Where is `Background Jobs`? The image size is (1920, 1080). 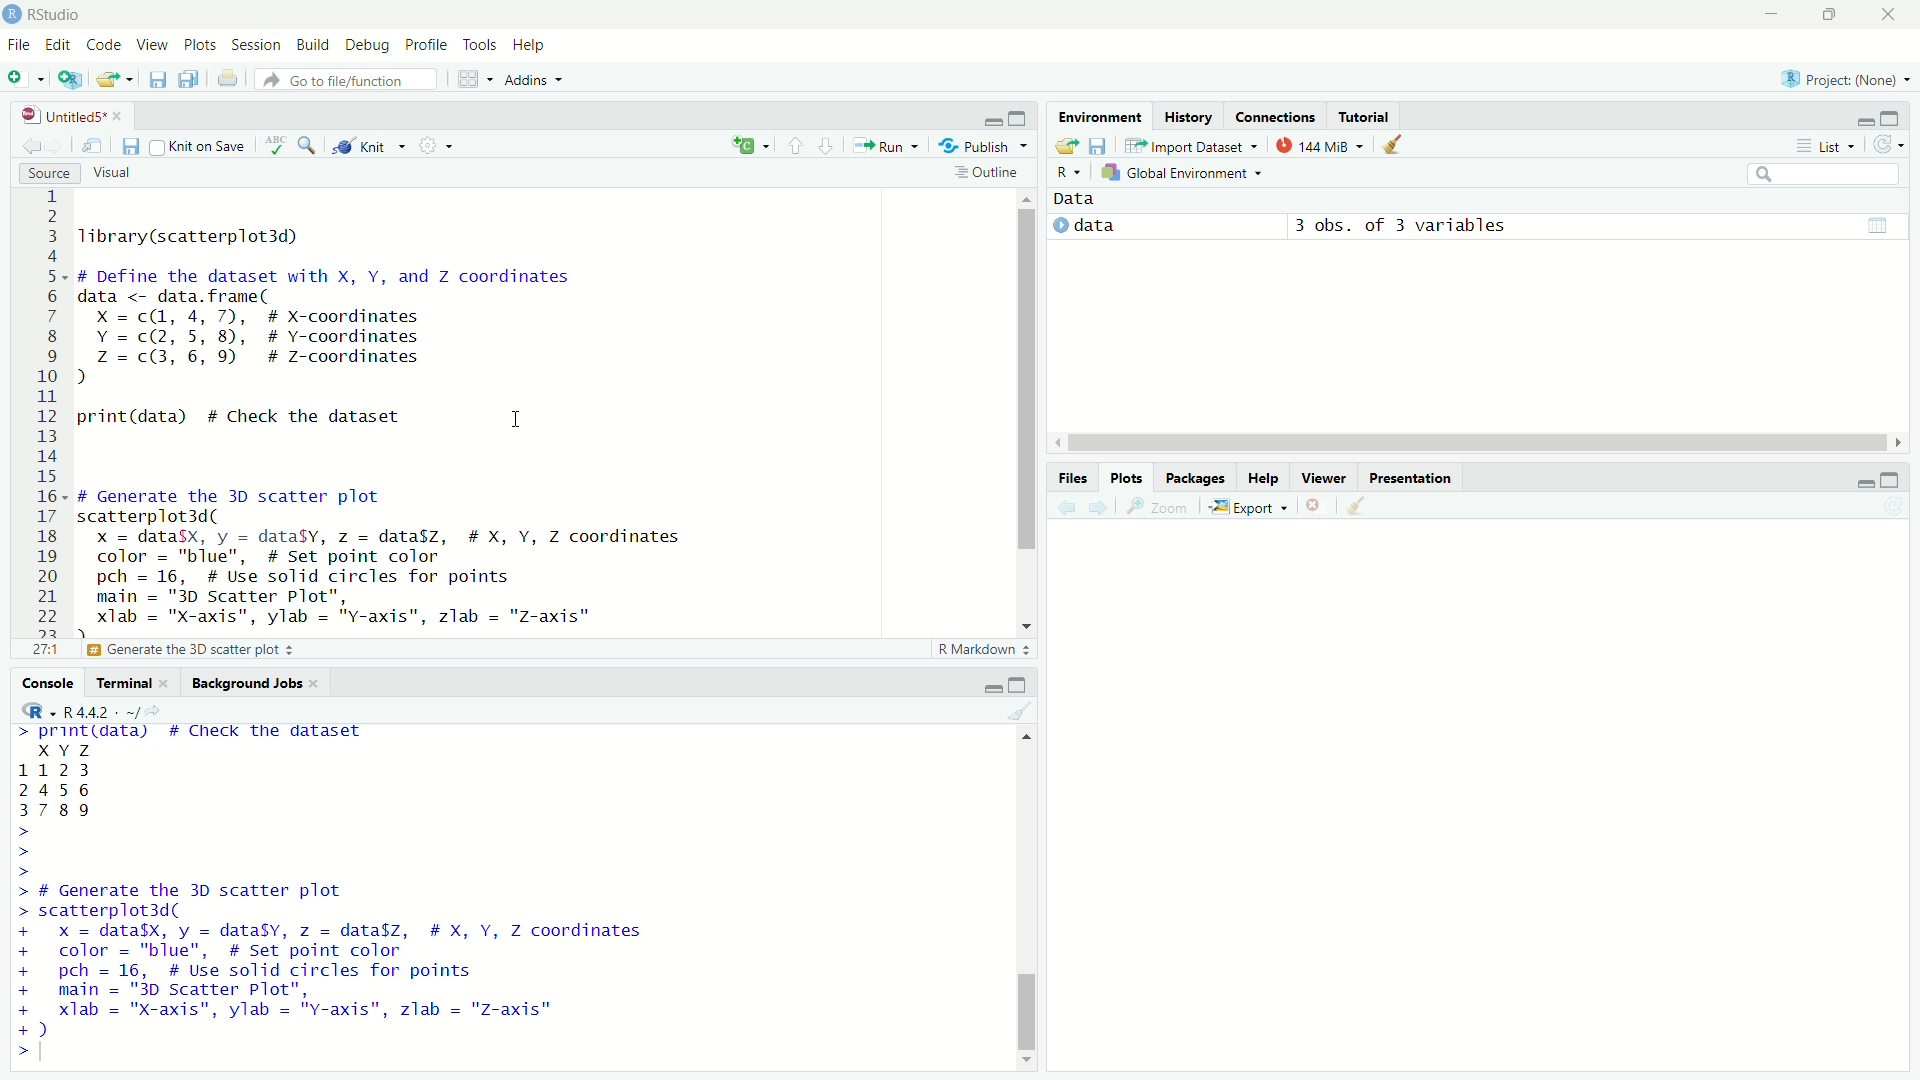
Background Jobs is located at coordinates (247, 685).